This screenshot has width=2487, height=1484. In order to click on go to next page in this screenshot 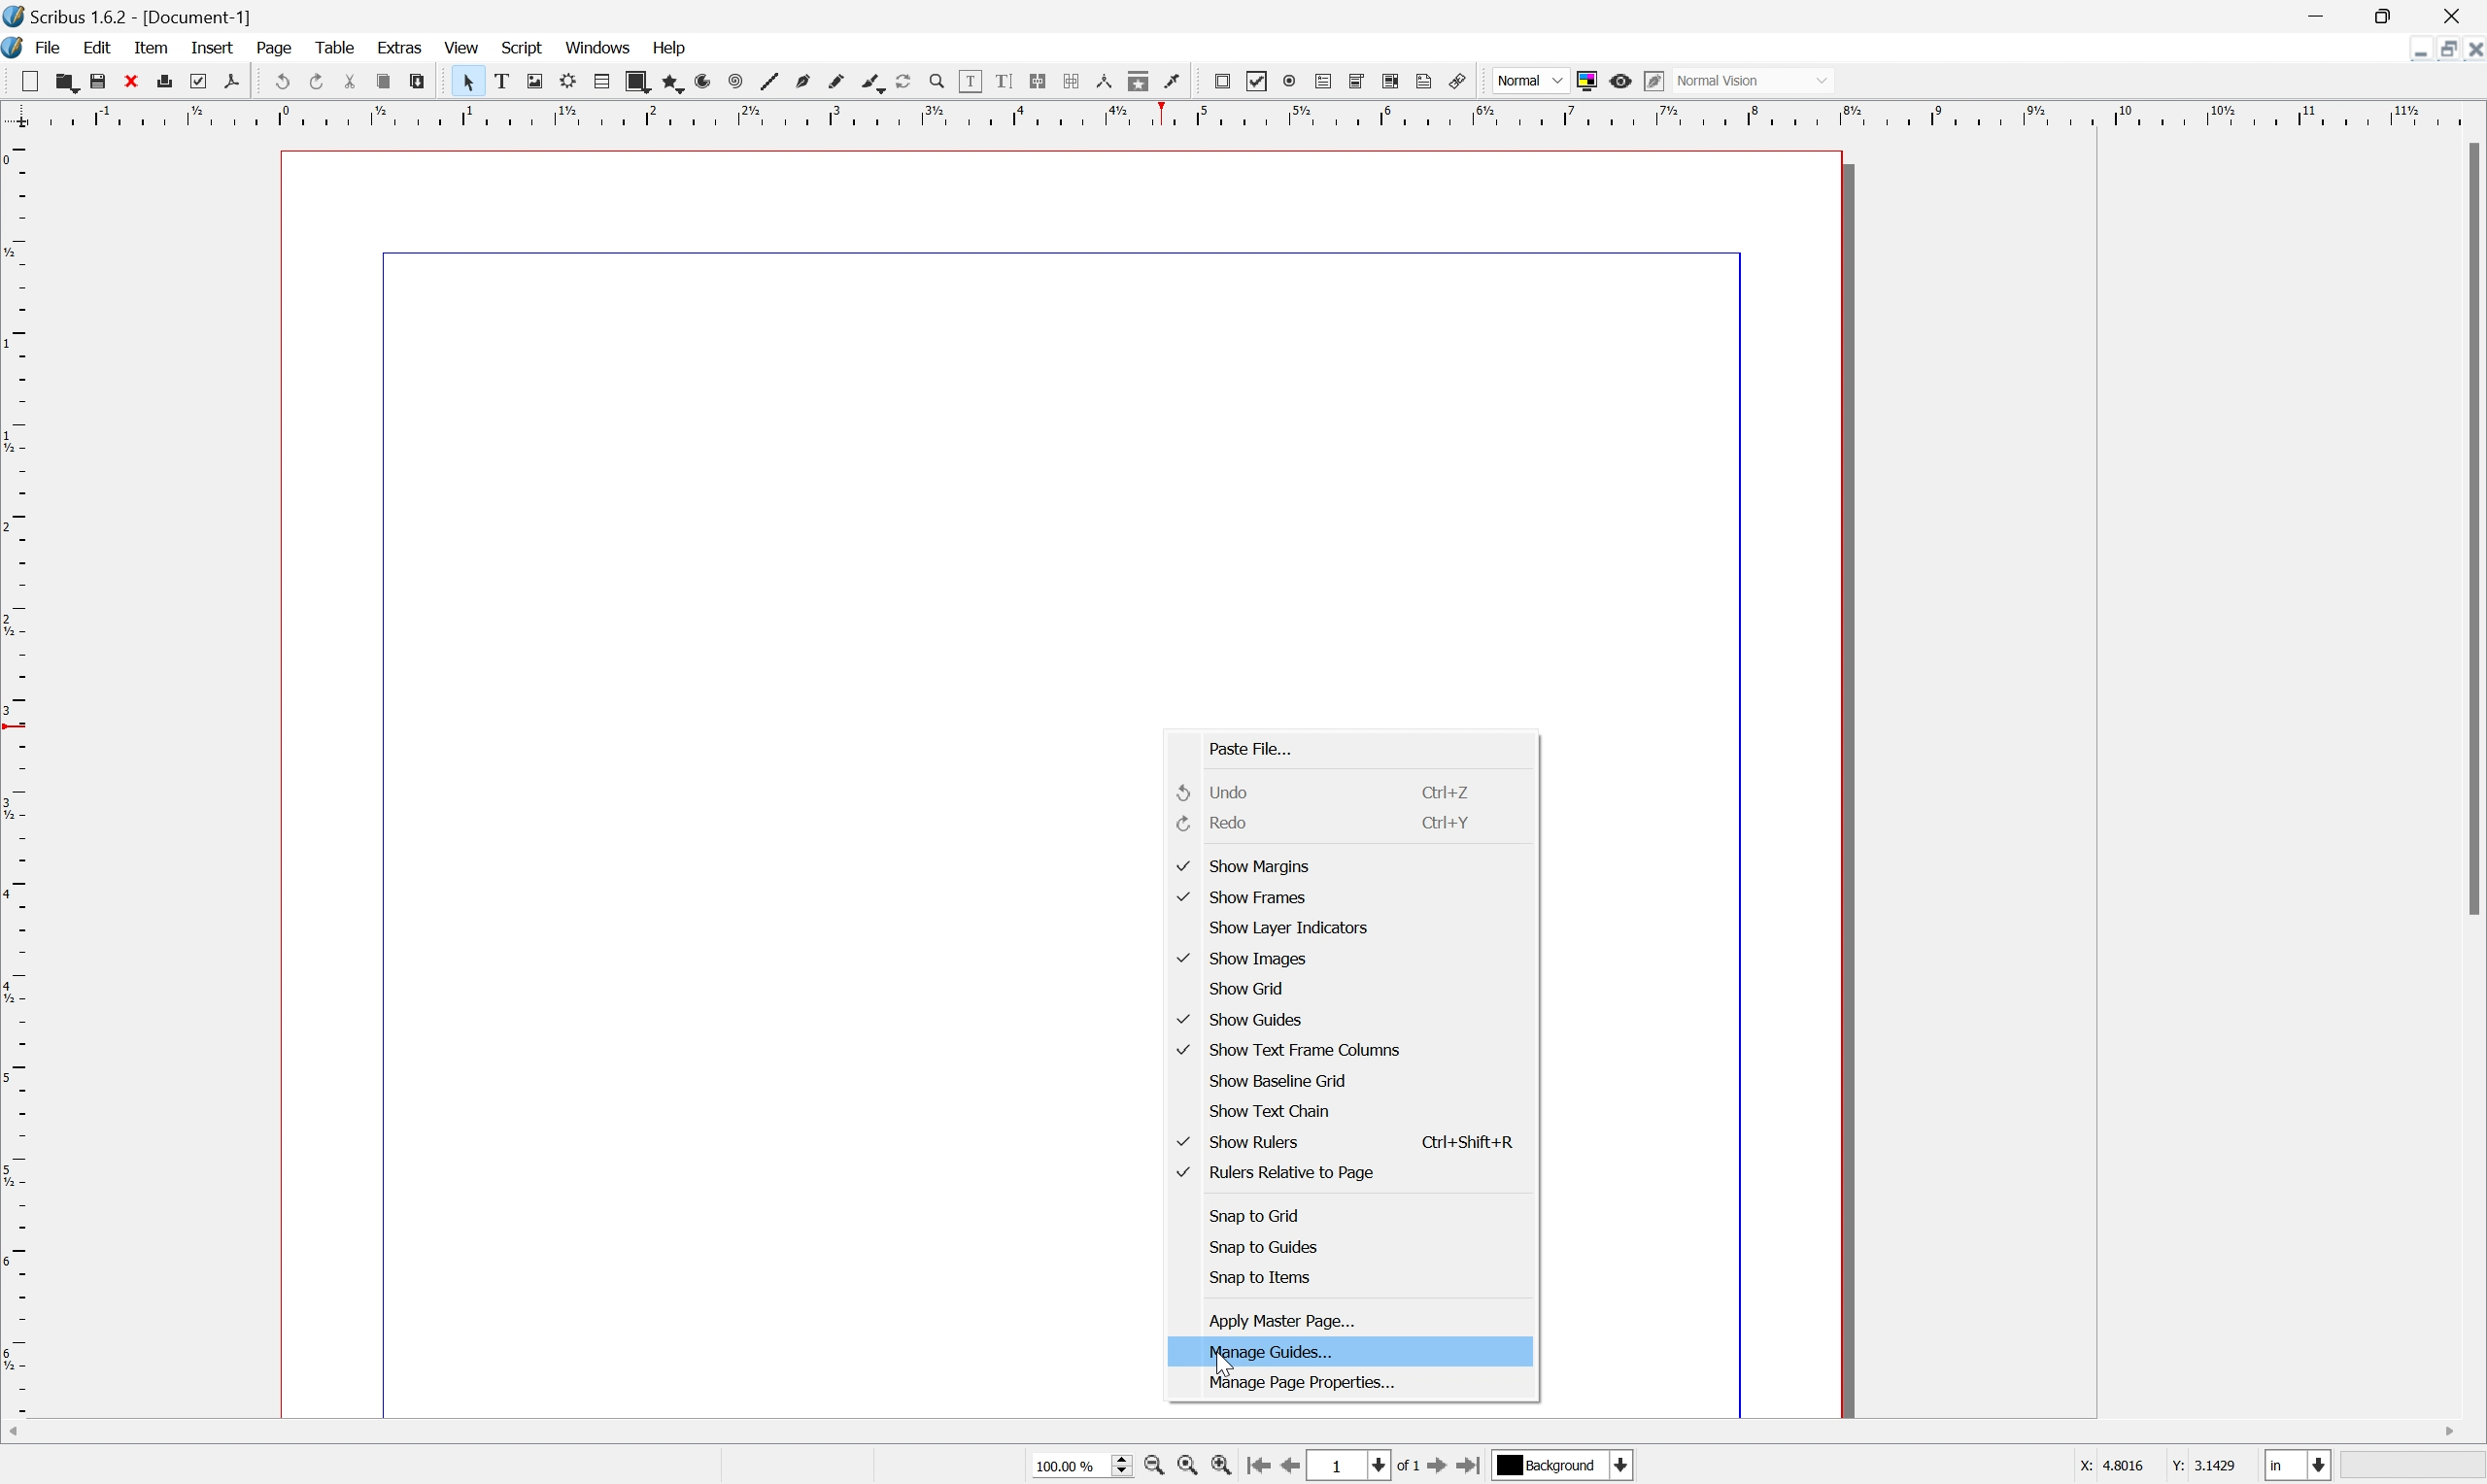, I will do `click(1432, 1469)`.